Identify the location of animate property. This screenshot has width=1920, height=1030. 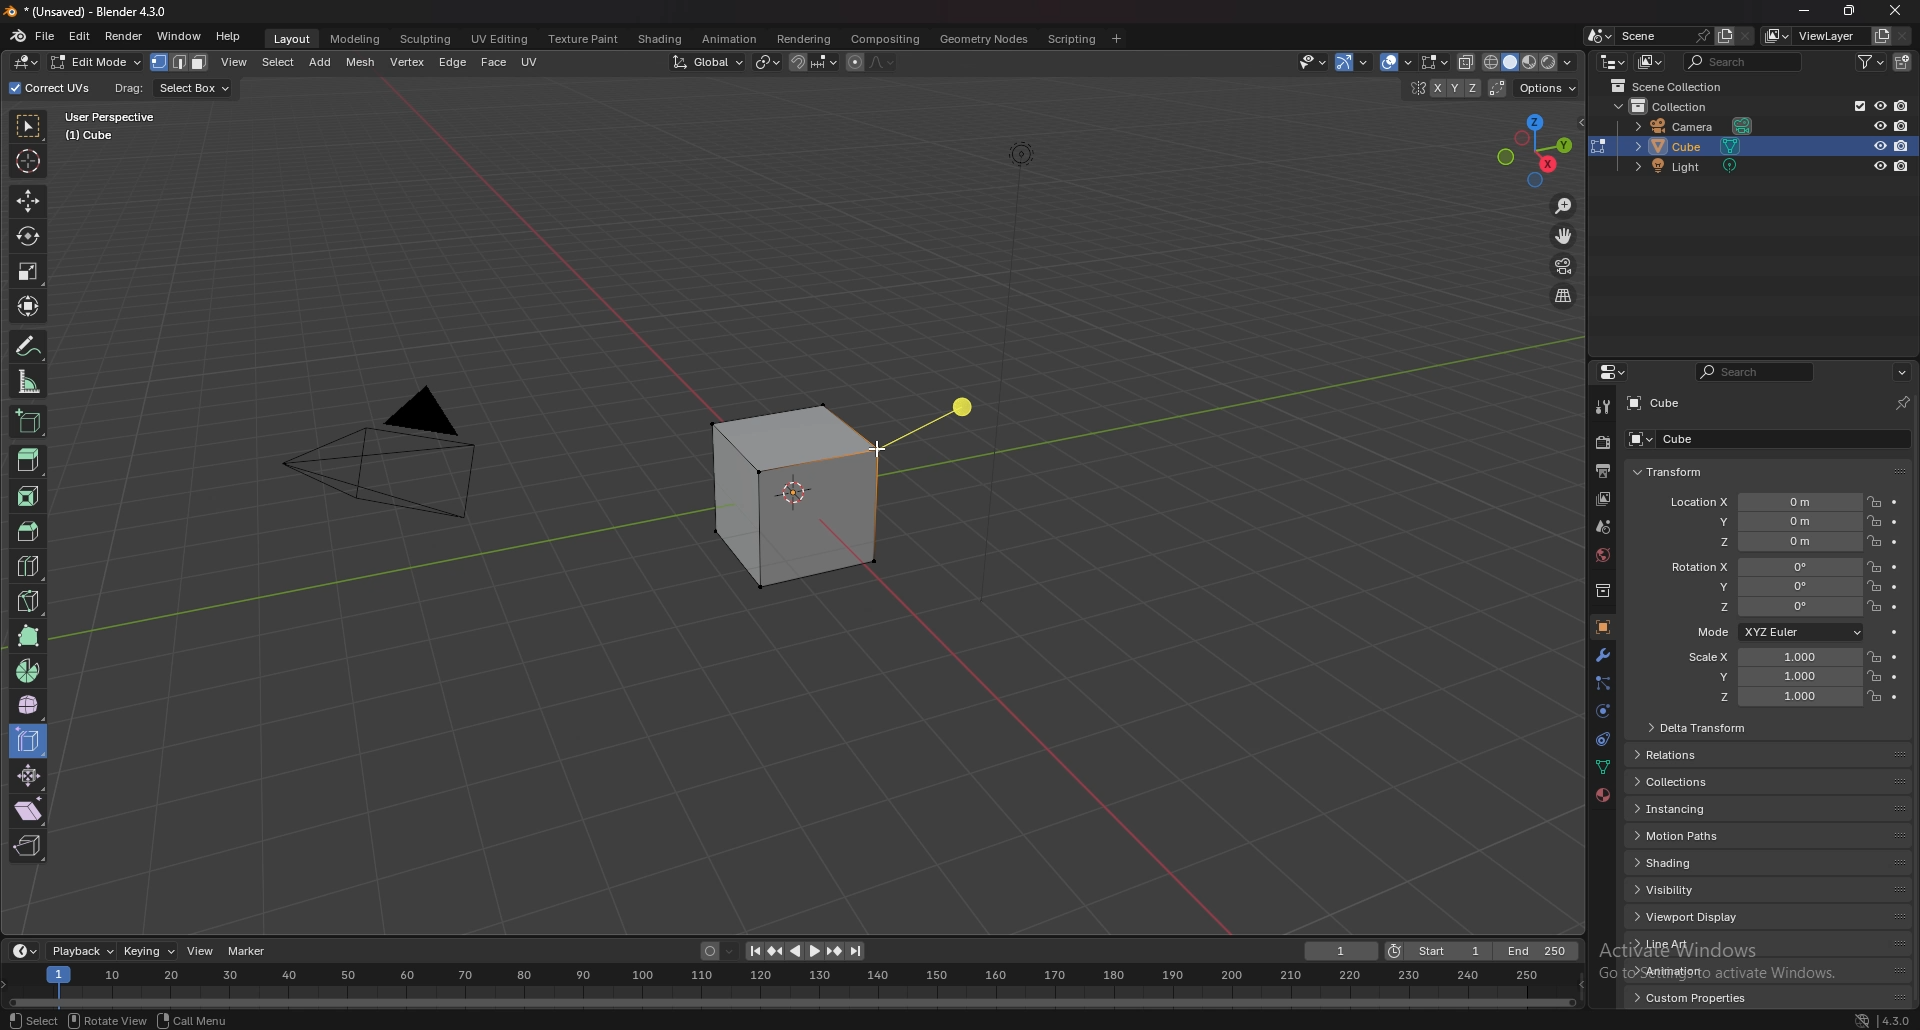
(1896, 568).